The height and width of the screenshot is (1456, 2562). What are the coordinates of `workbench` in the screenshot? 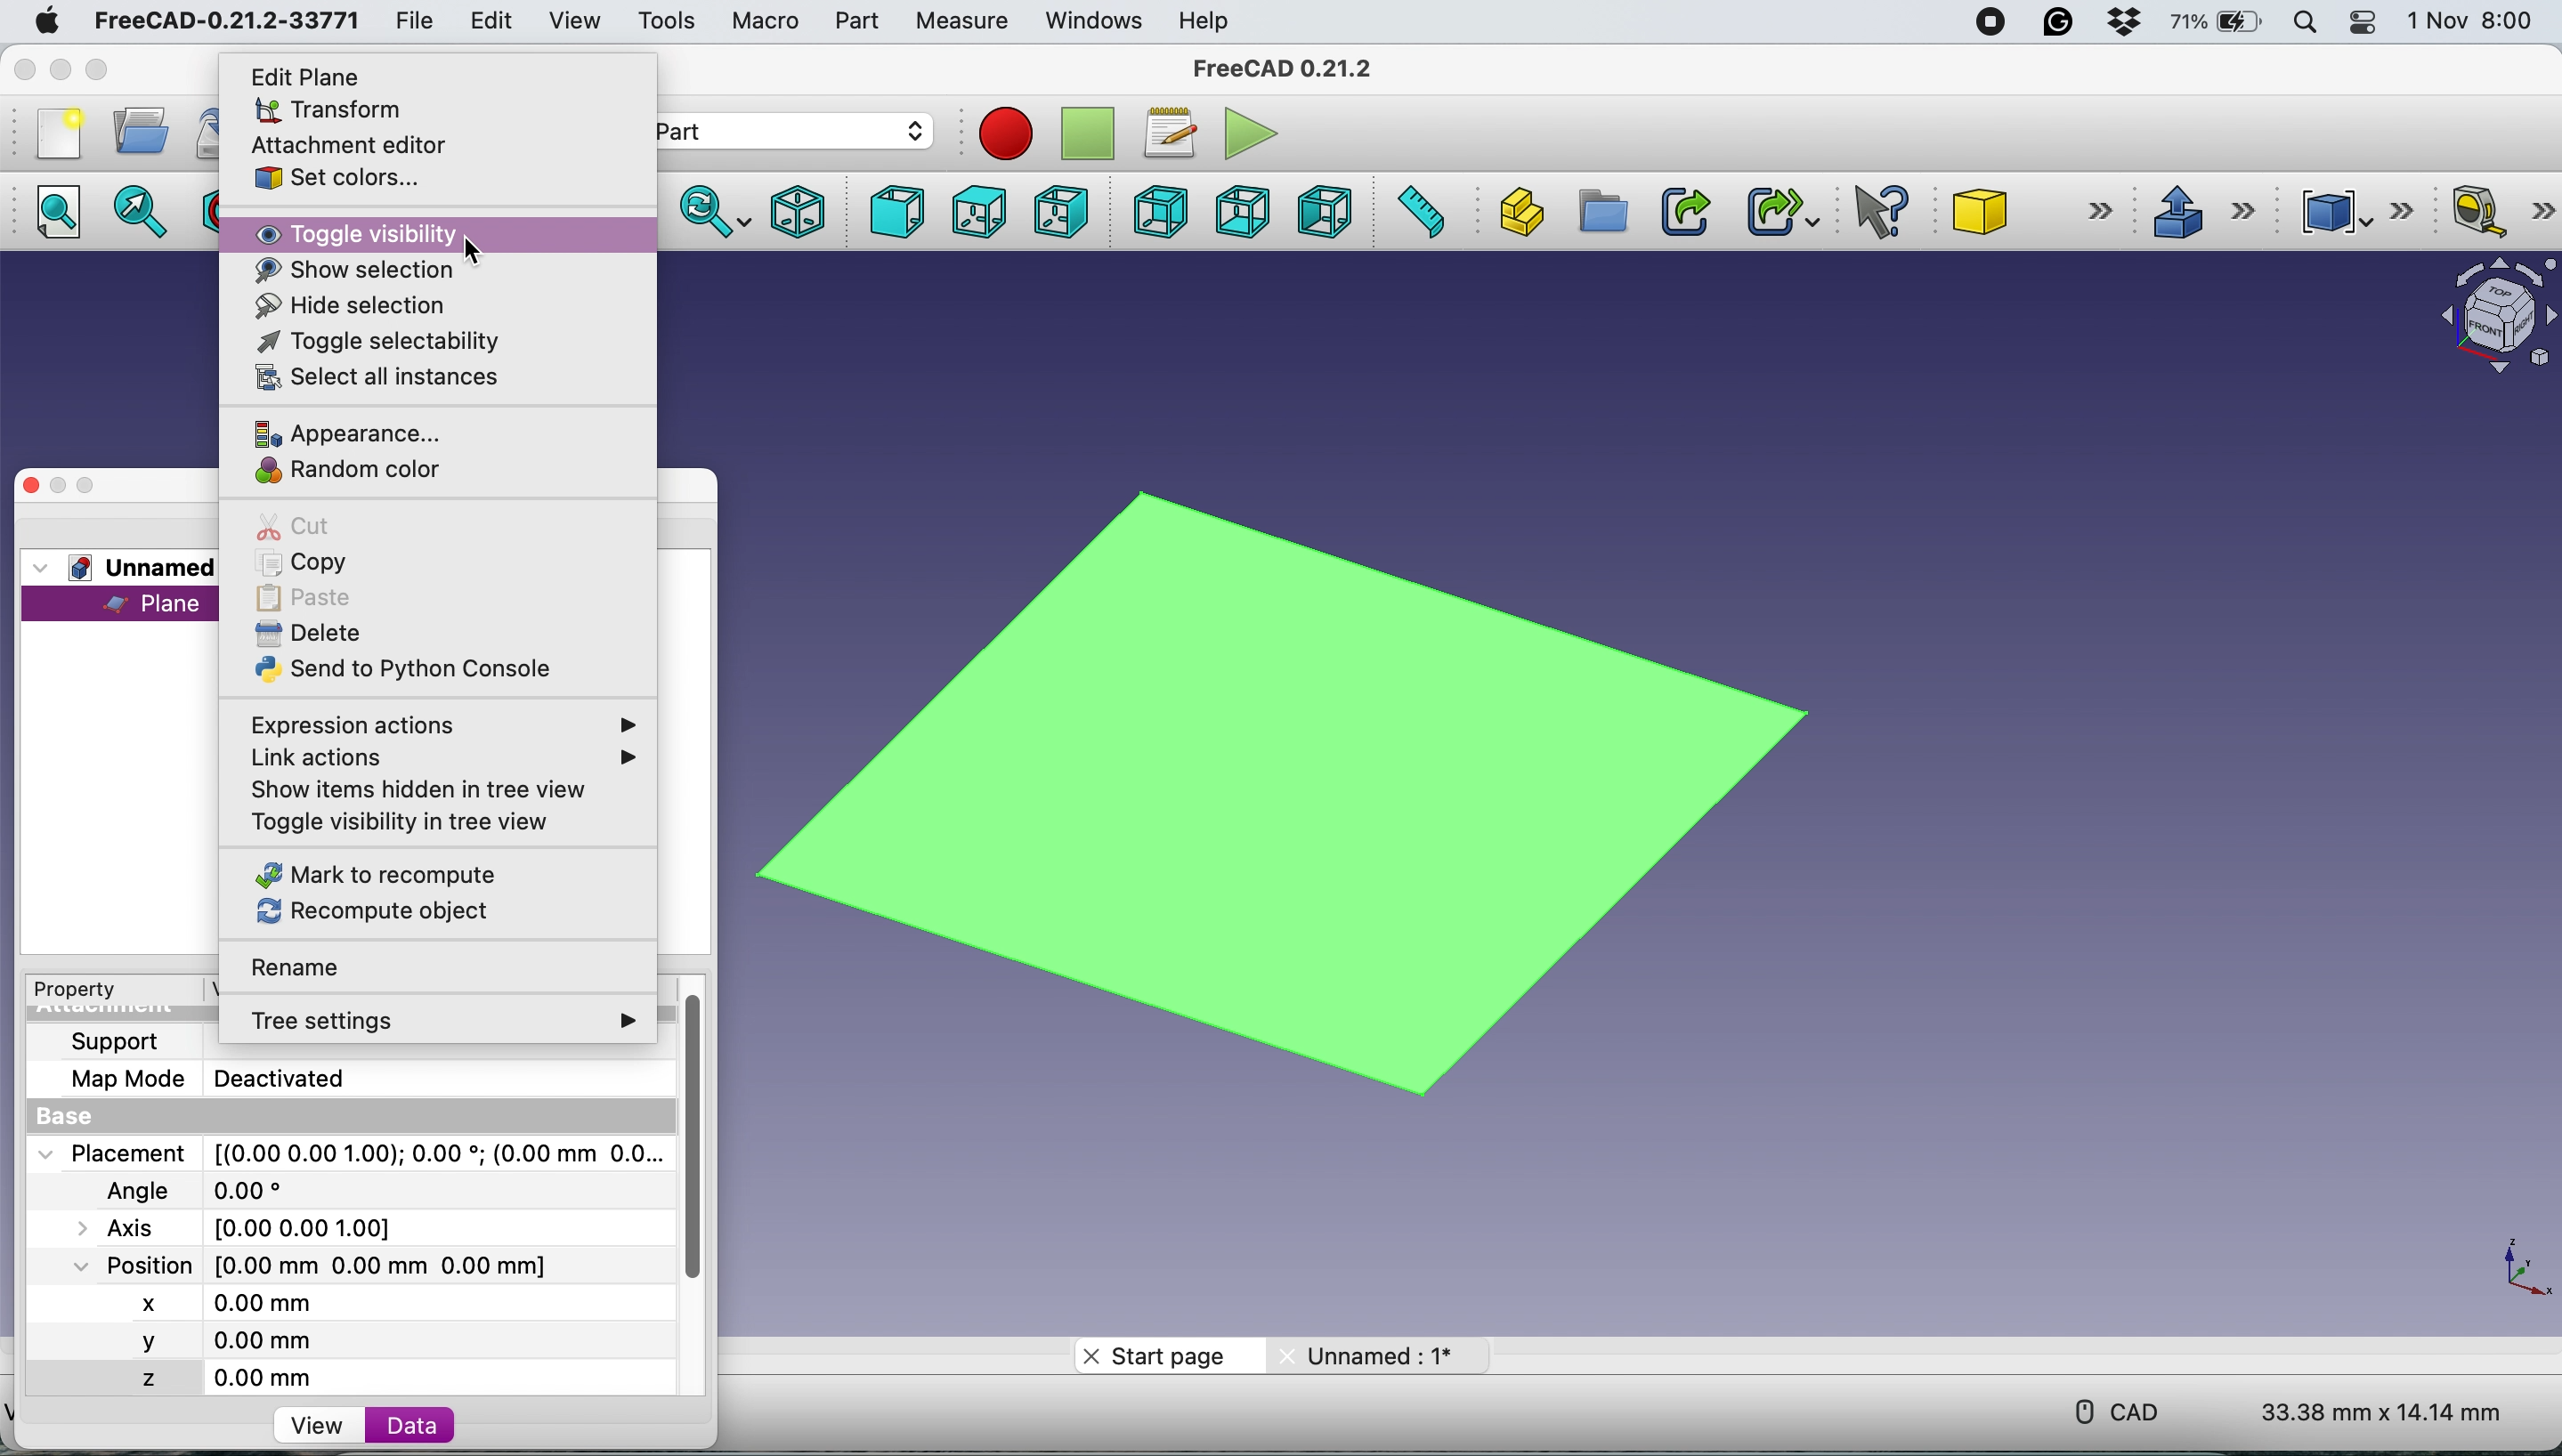 It's located at (793, 128).